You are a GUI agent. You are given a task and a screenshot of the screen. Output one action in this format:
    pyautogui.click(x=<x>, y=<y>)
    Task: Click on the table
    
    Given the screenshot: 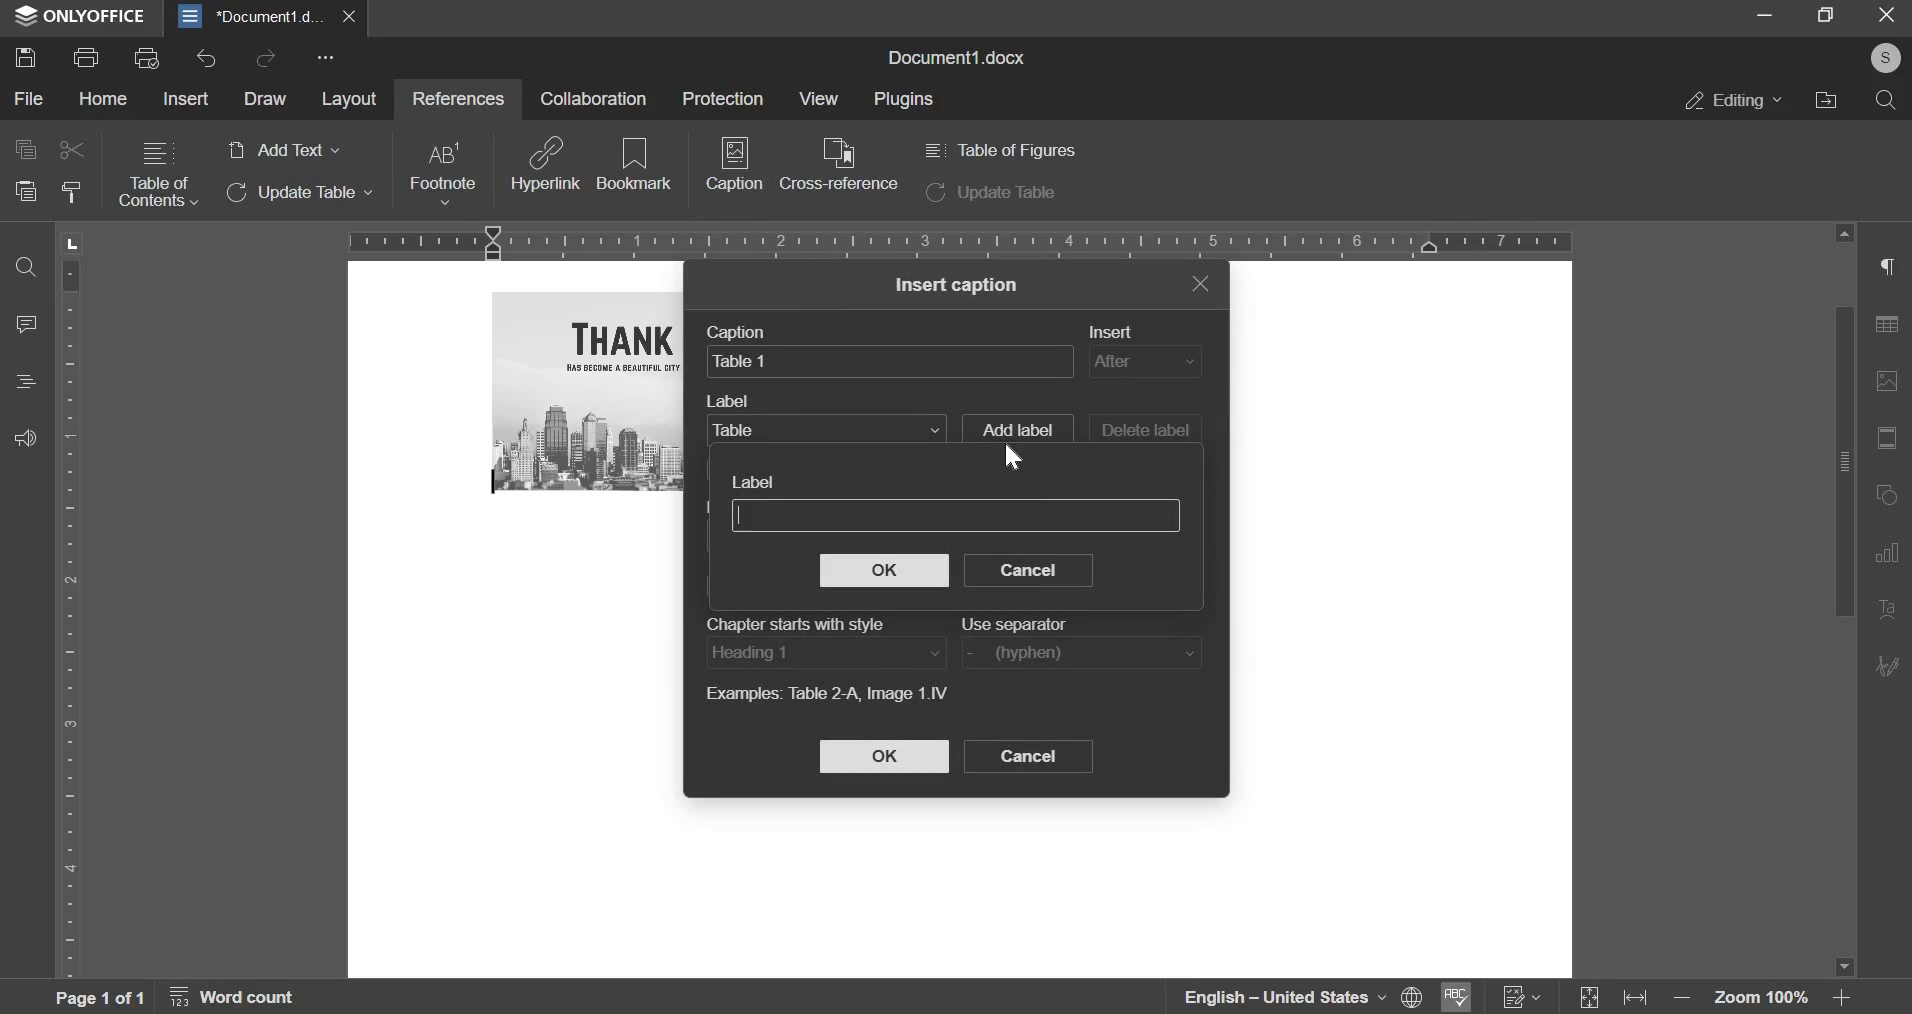 What is the action you would take?
    pyautogui.click(x=1893, y=329)
    